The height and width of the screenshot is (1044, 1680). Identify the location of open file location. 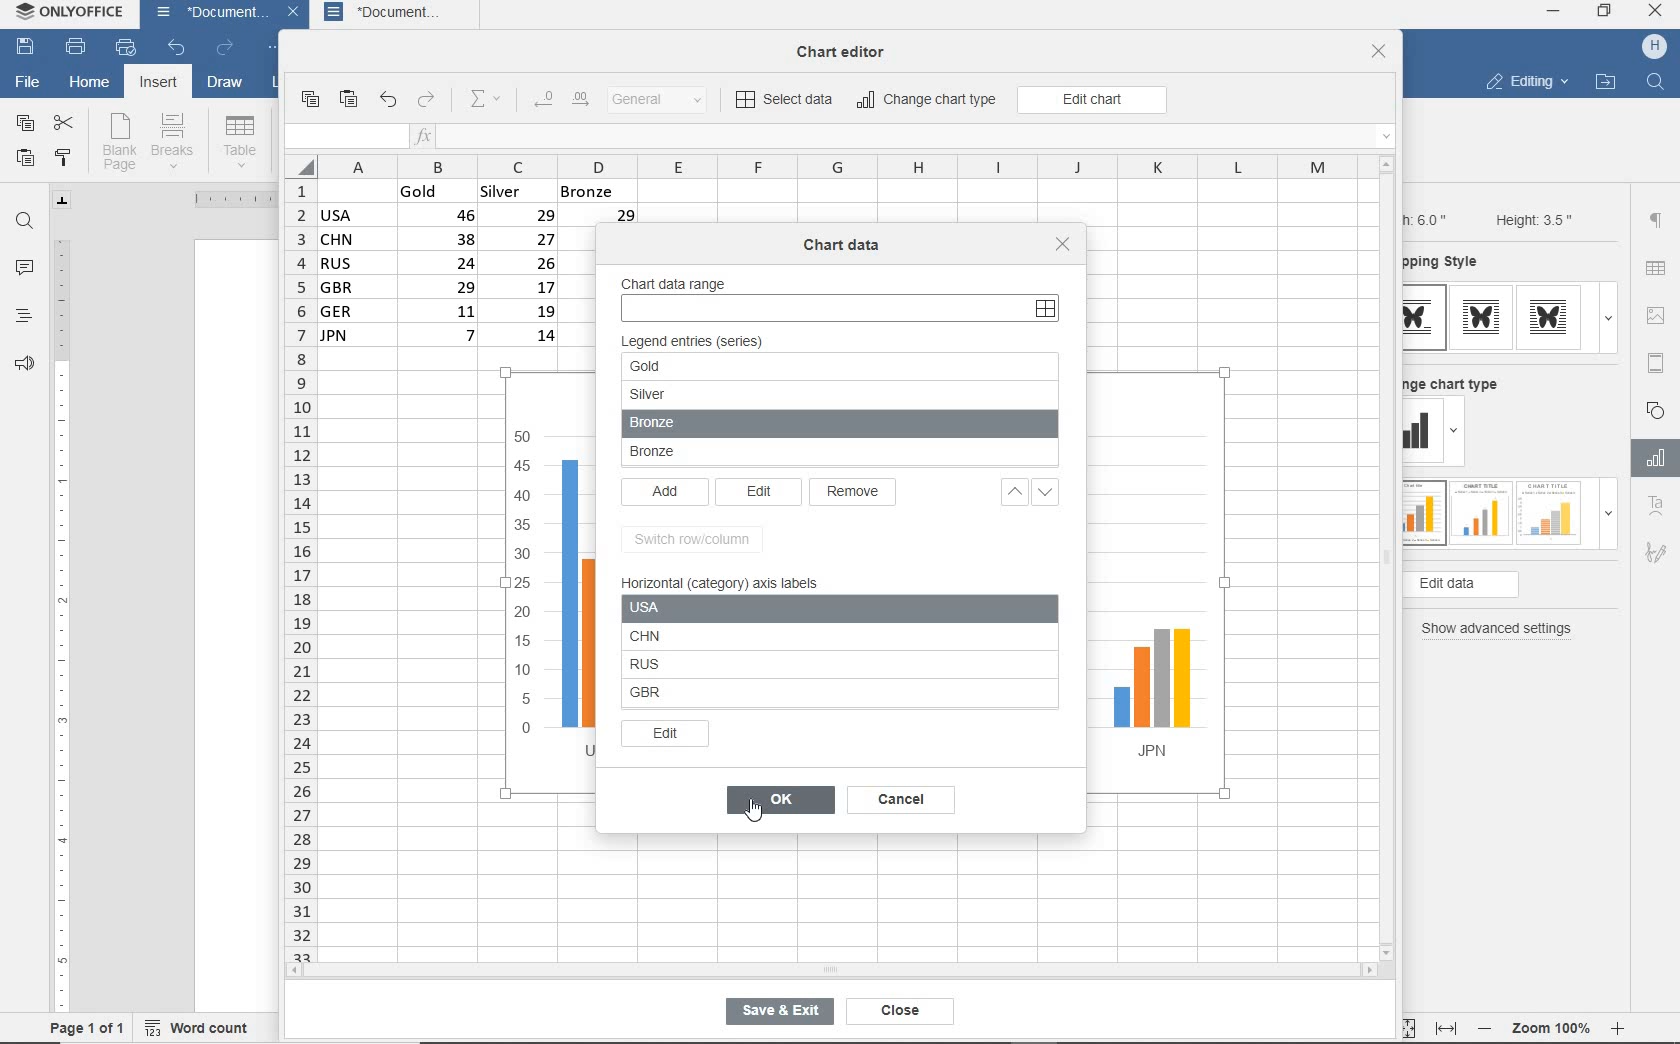
(1605, 83).